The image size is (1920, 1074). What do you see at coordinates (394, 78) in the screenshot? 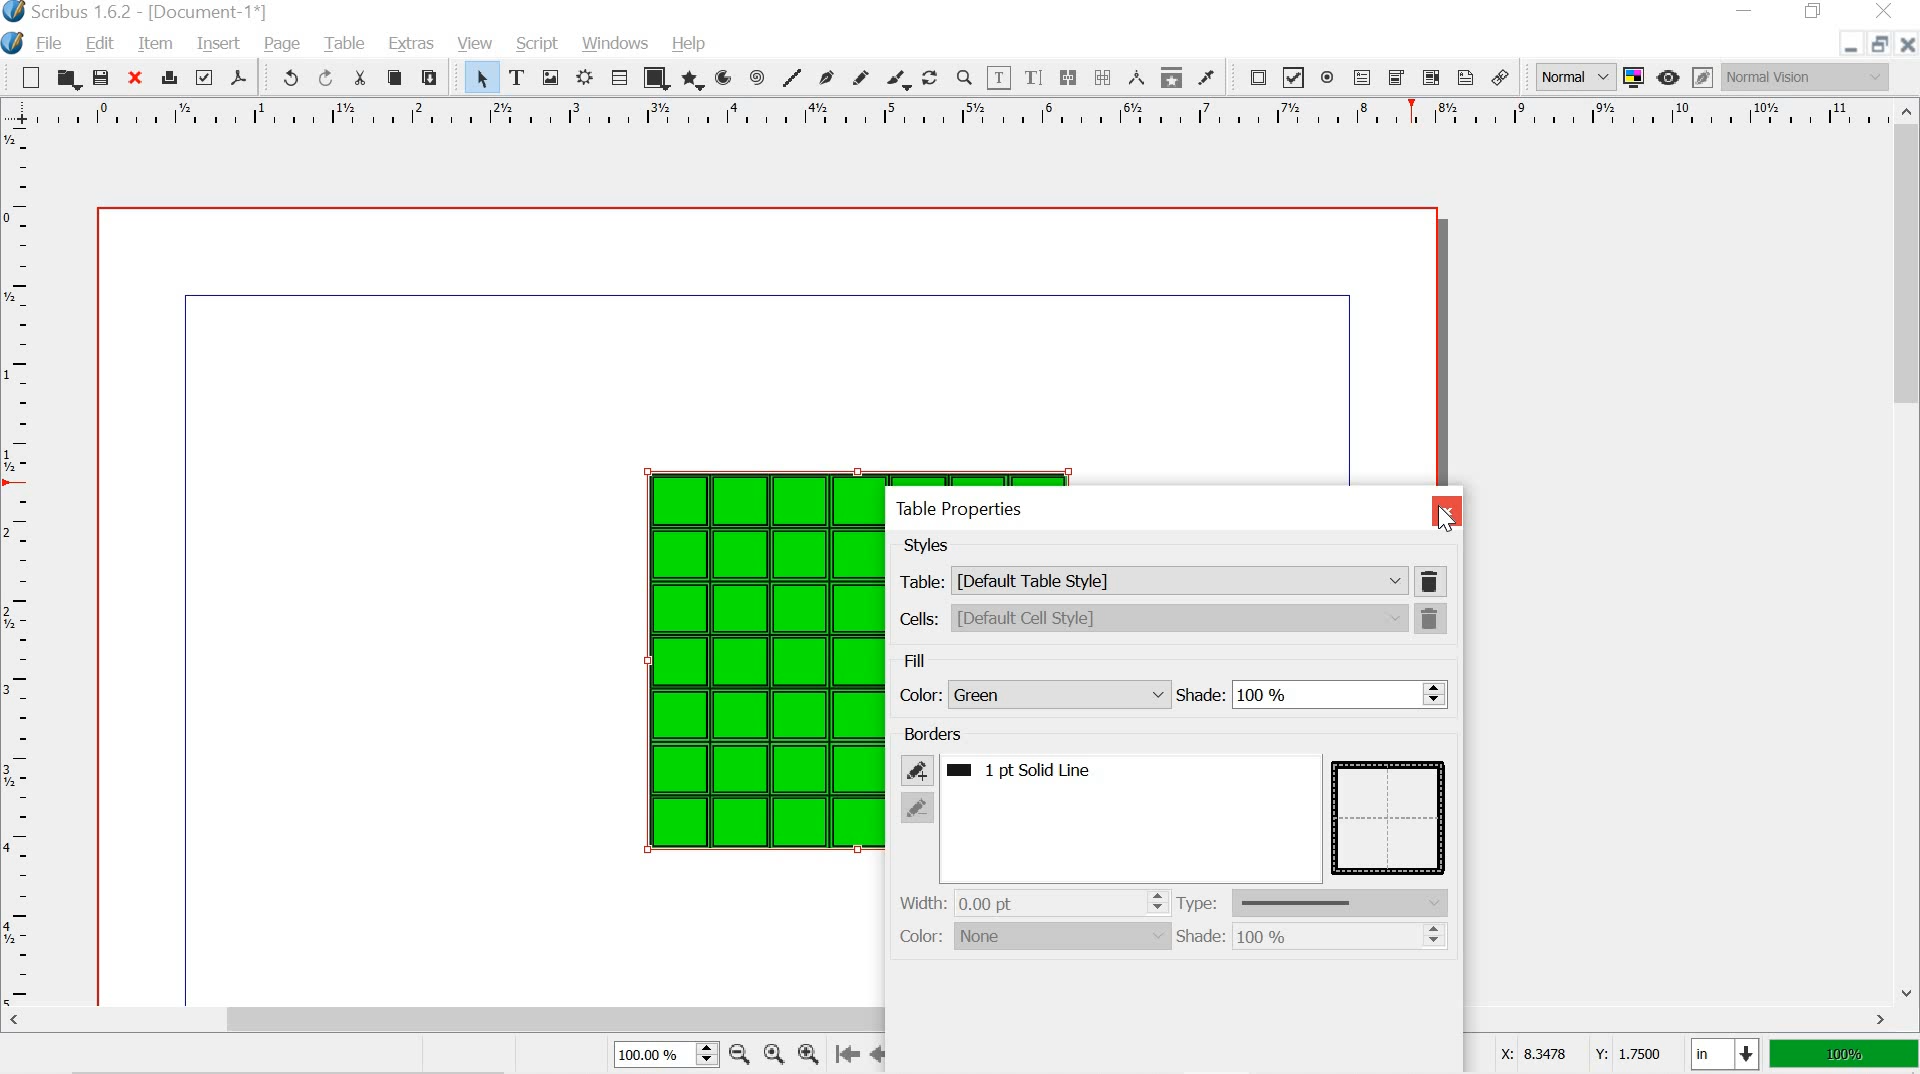
I see `copy` at bounding box center [394, 78].